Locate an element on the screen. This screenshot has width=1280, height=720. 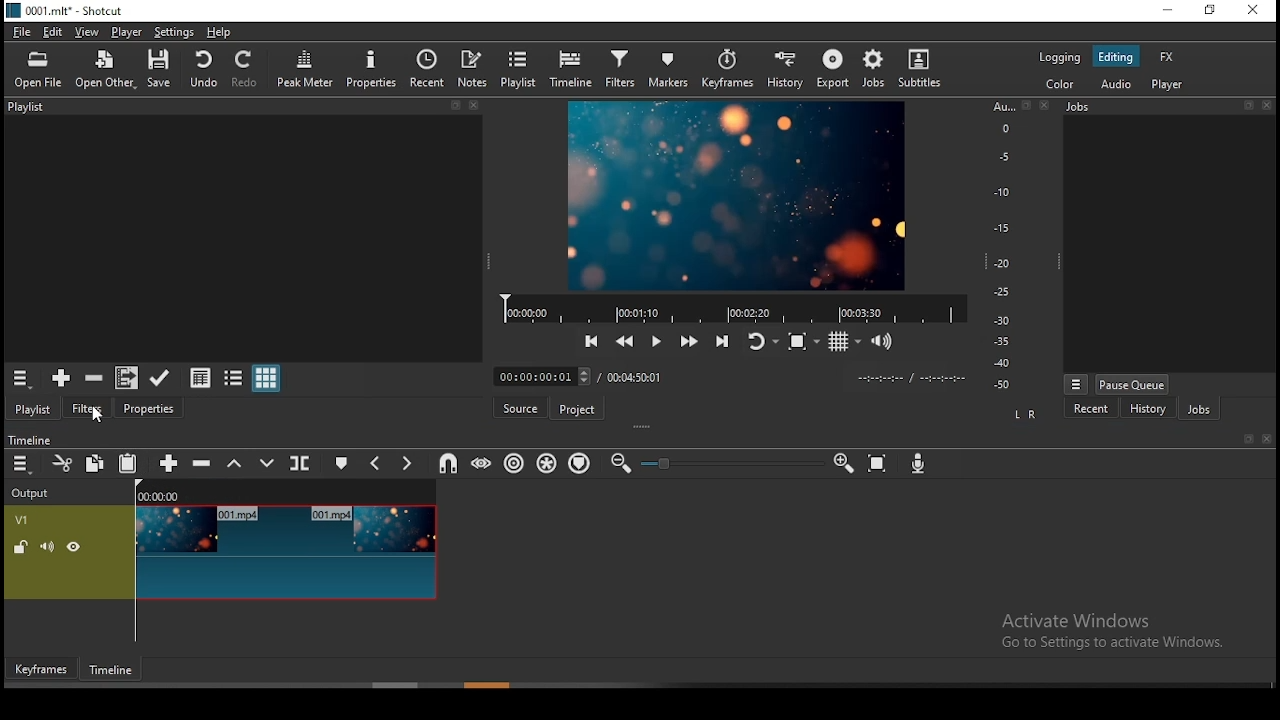
ripple delete is located at coordinates (200, 464).